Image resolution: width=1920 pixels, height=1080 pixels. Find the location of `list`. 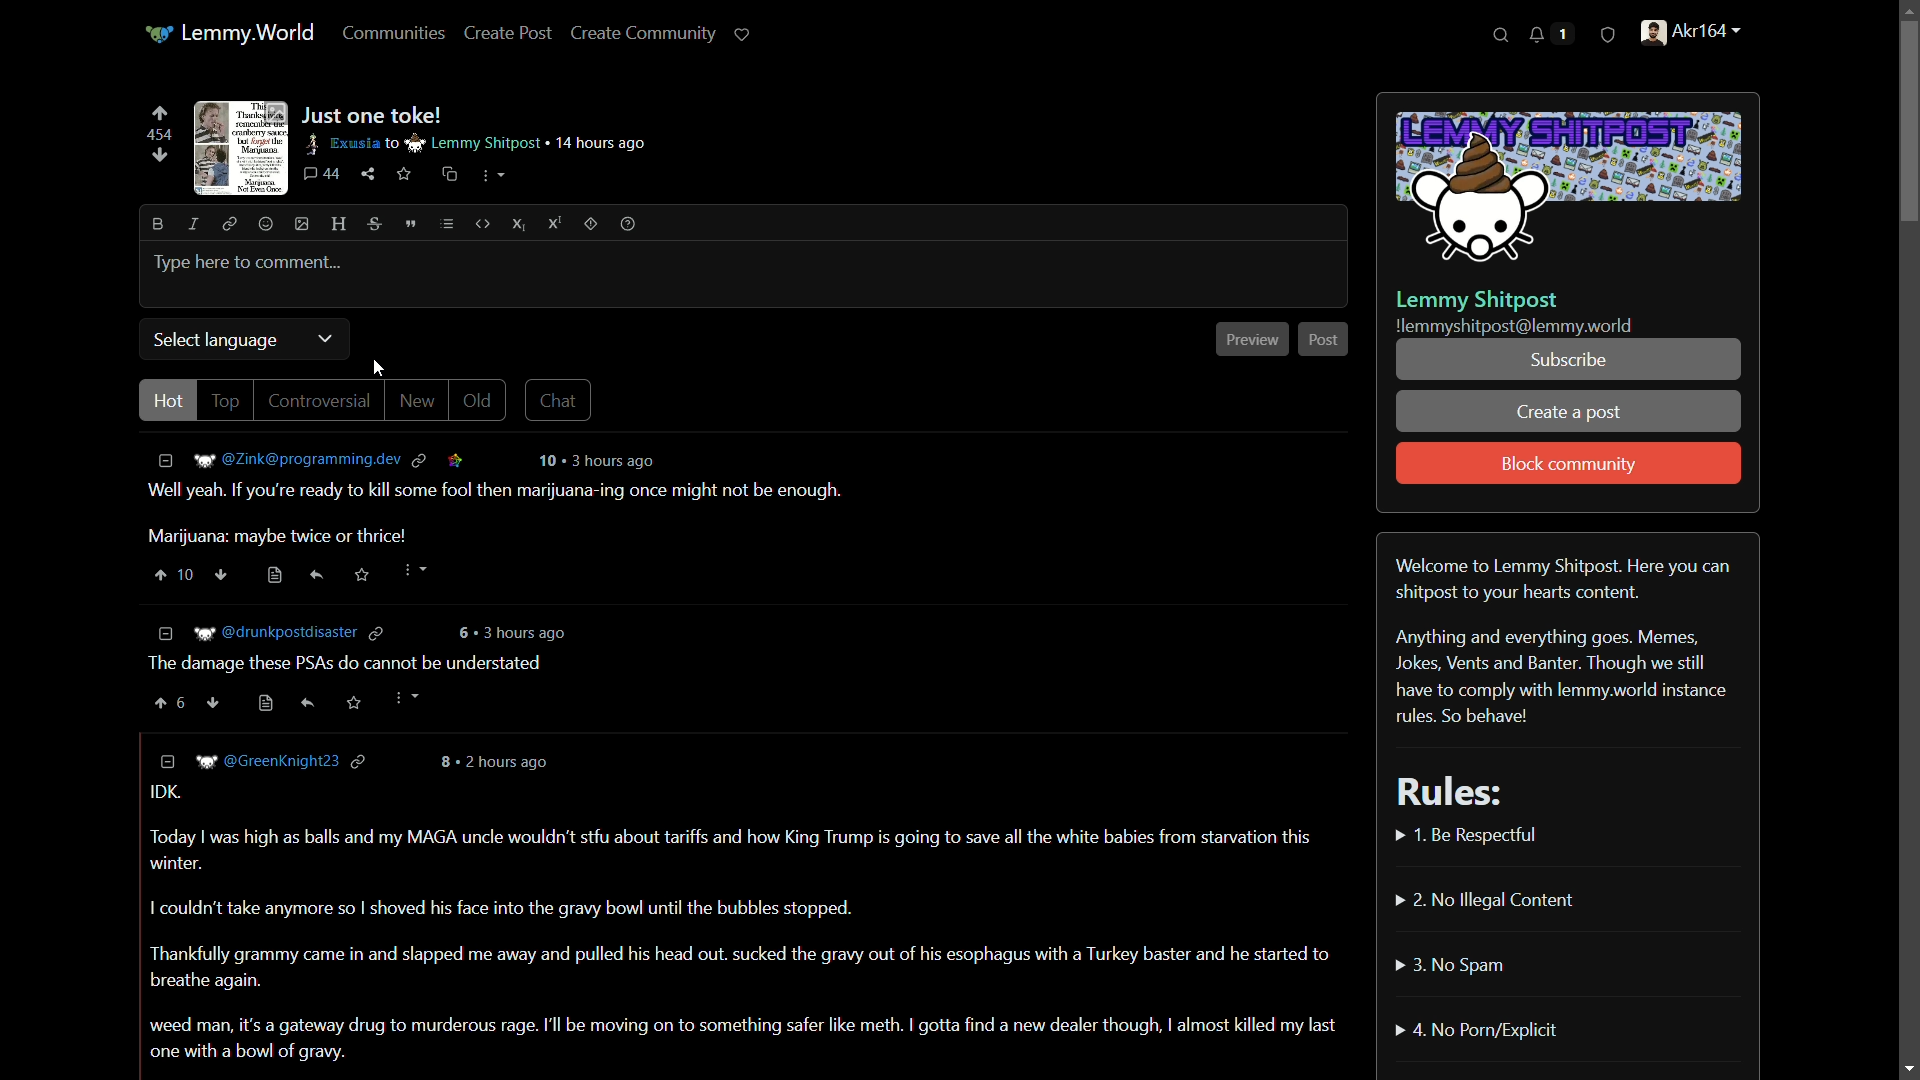

list is located at coordinates (447, 226).